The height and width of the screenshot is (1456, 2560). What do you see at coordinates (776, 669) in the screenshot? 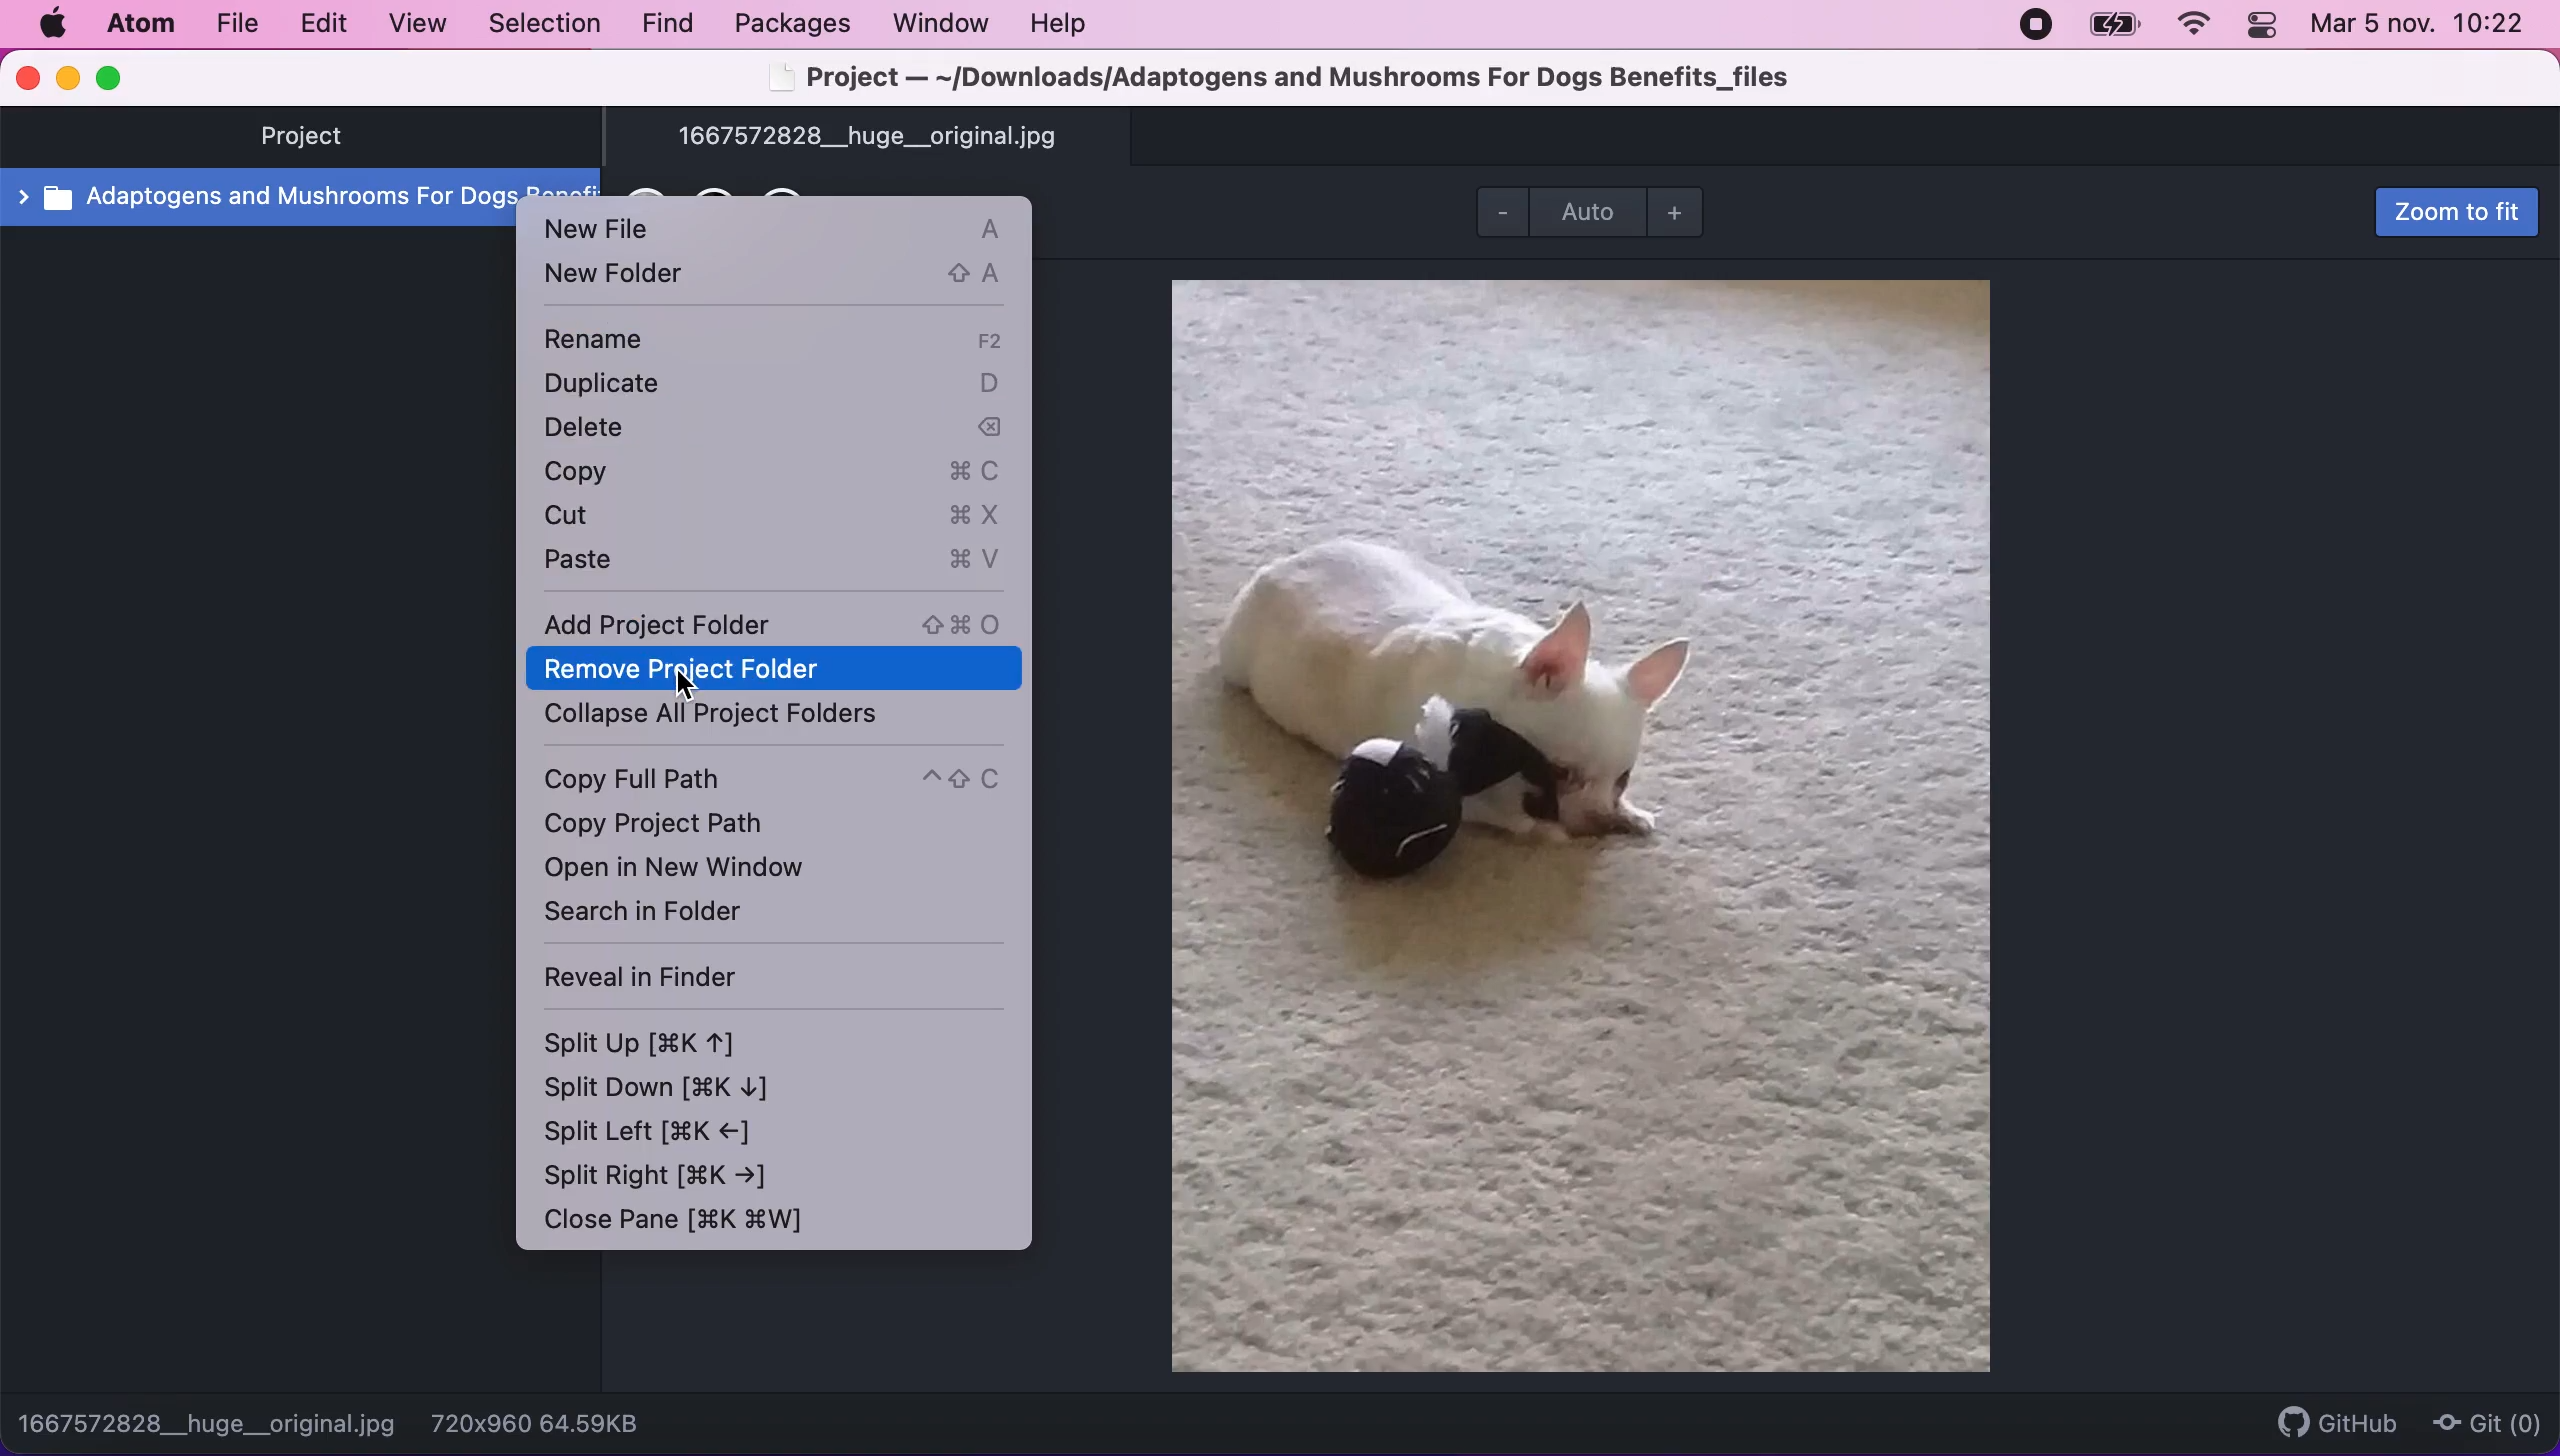
I see `remove project folder` at bounding box center [776, 669].